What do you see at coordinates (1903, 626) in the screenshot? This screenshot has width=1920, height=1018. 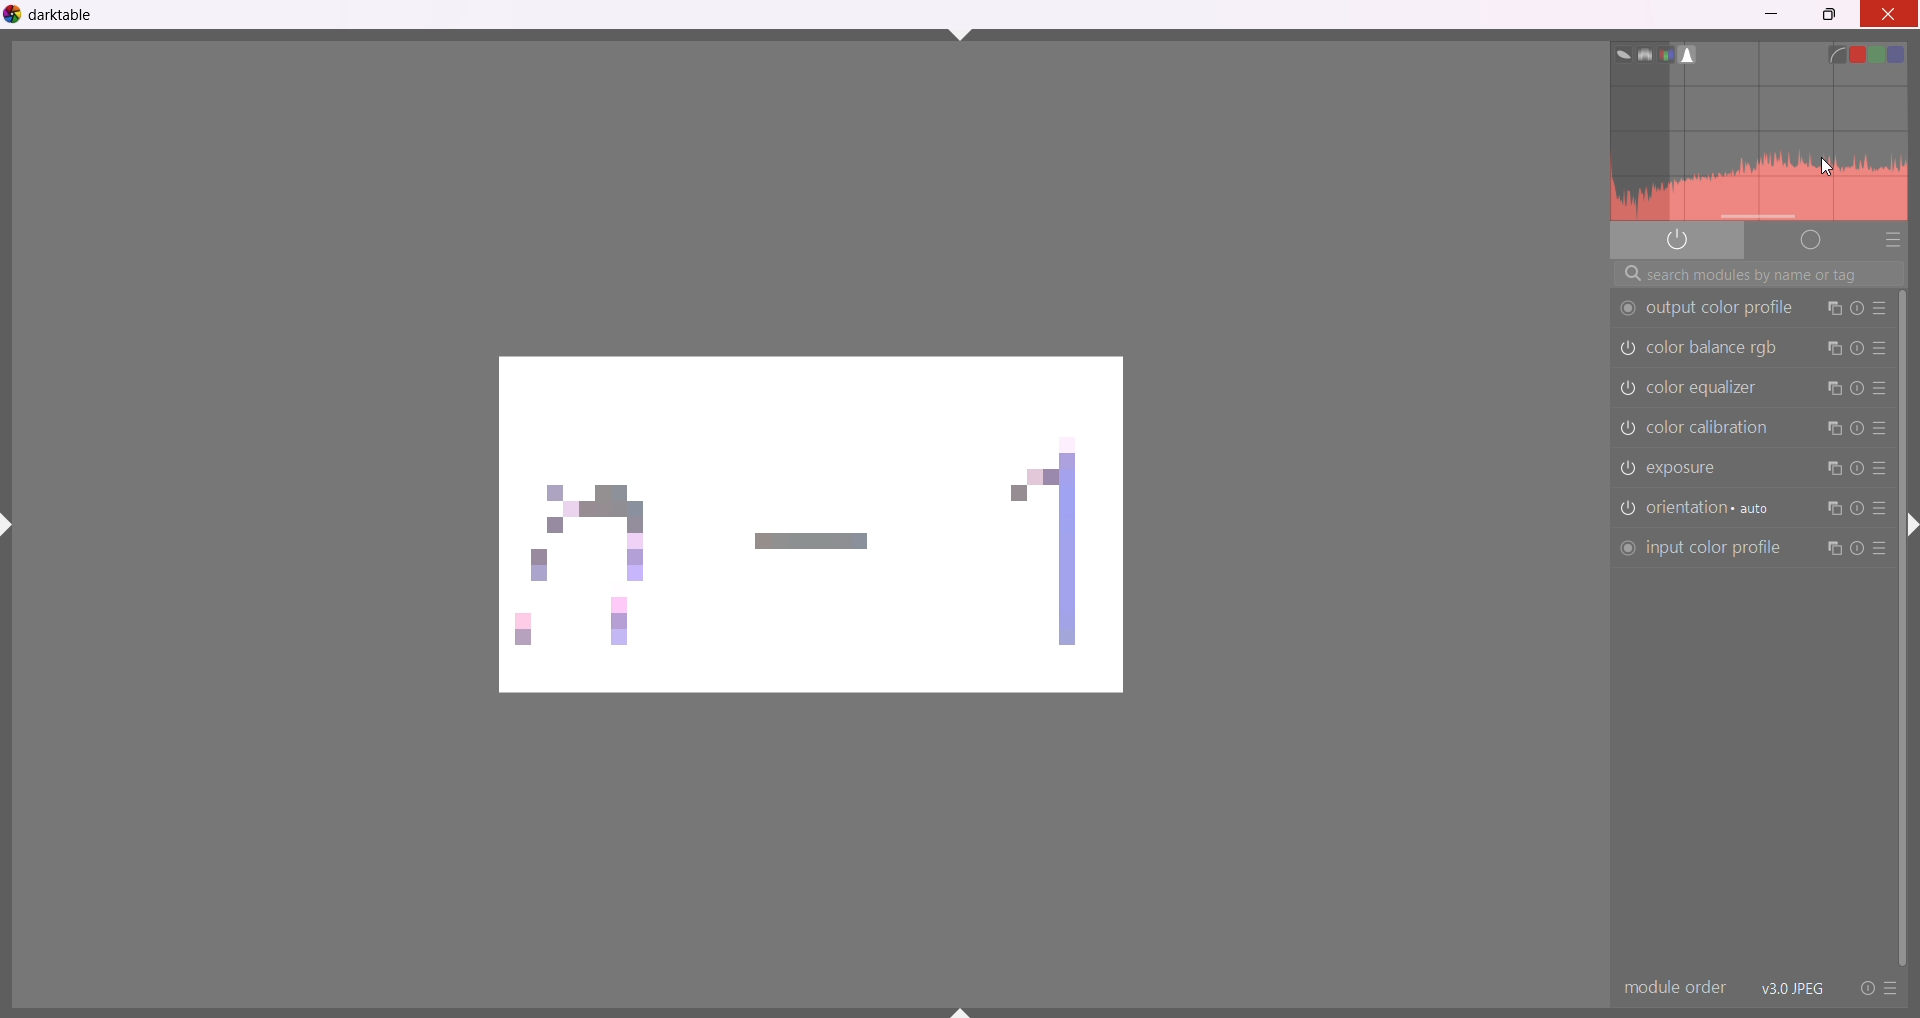 I see `vertical scroll bar` at bounding box center [1903, 626].